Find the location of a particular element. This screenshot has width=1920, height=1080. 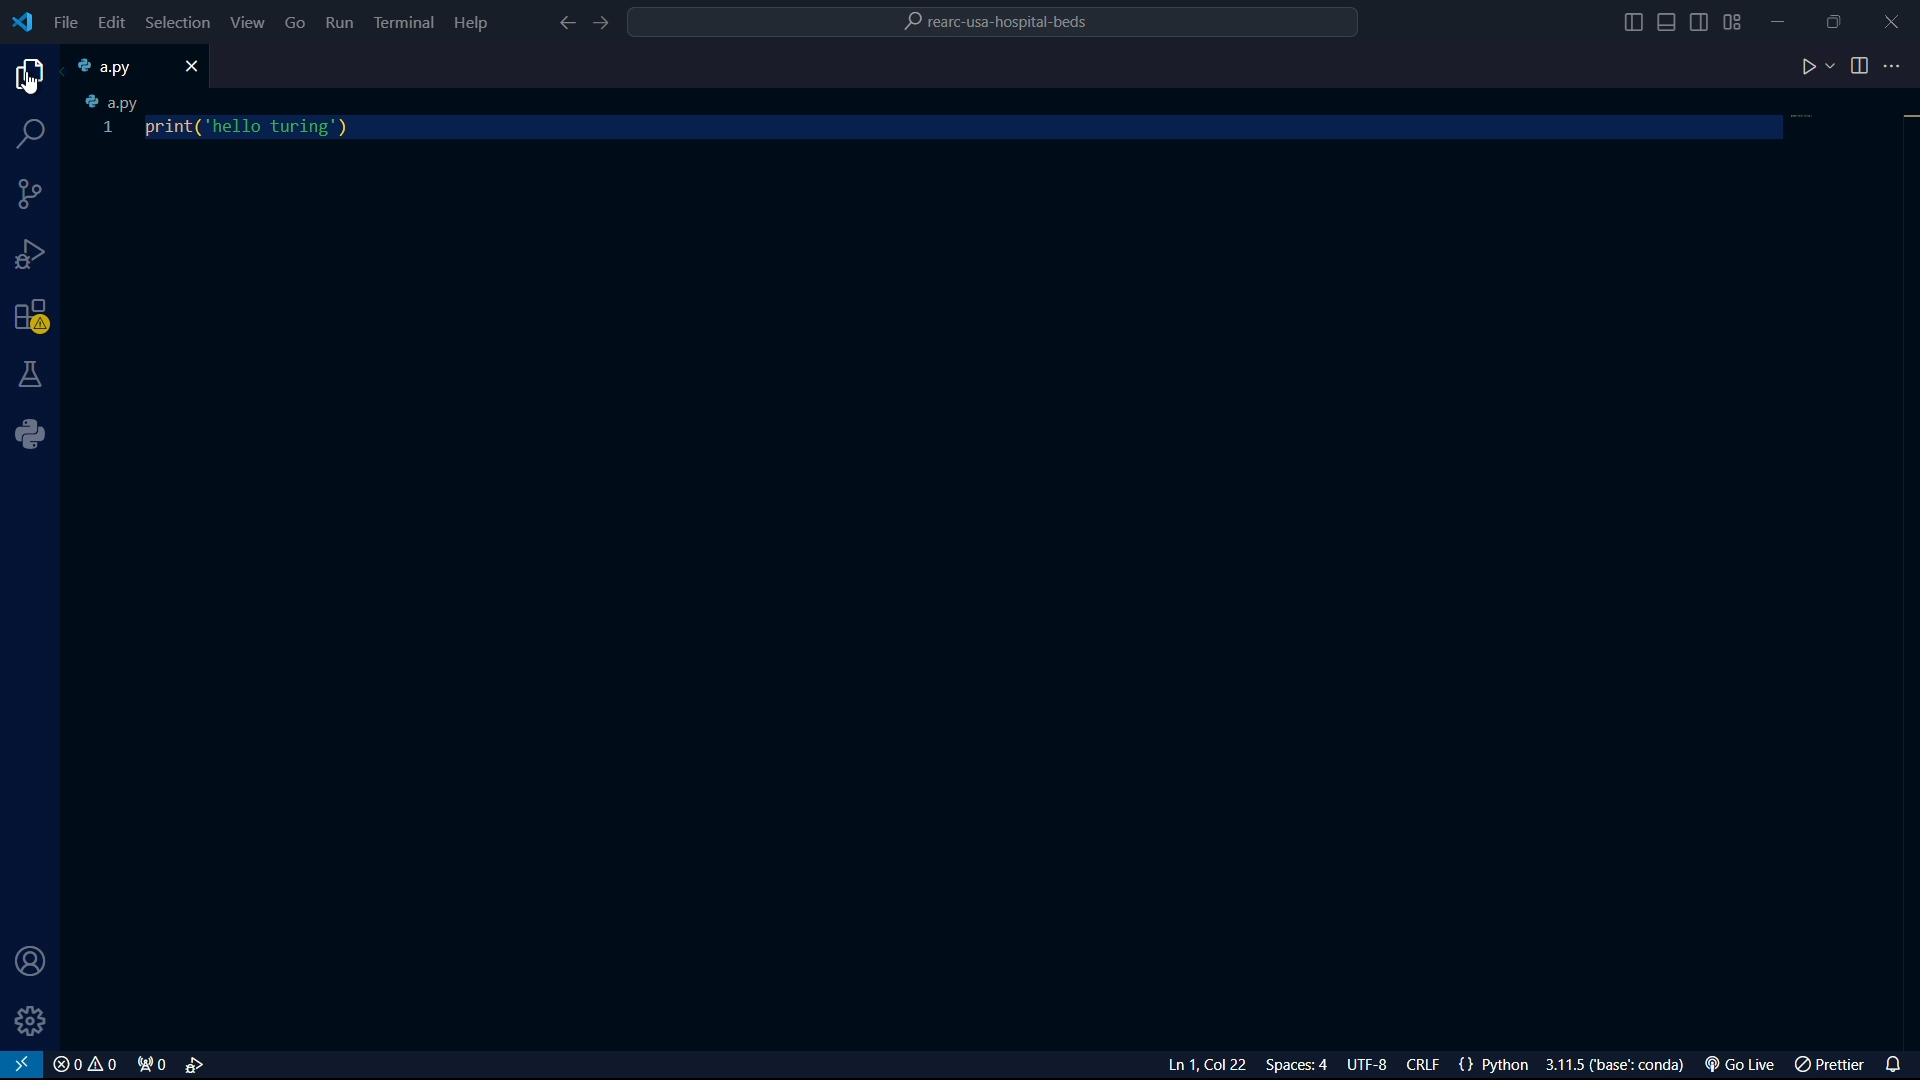

extensions is located at coordinates (36, 317).